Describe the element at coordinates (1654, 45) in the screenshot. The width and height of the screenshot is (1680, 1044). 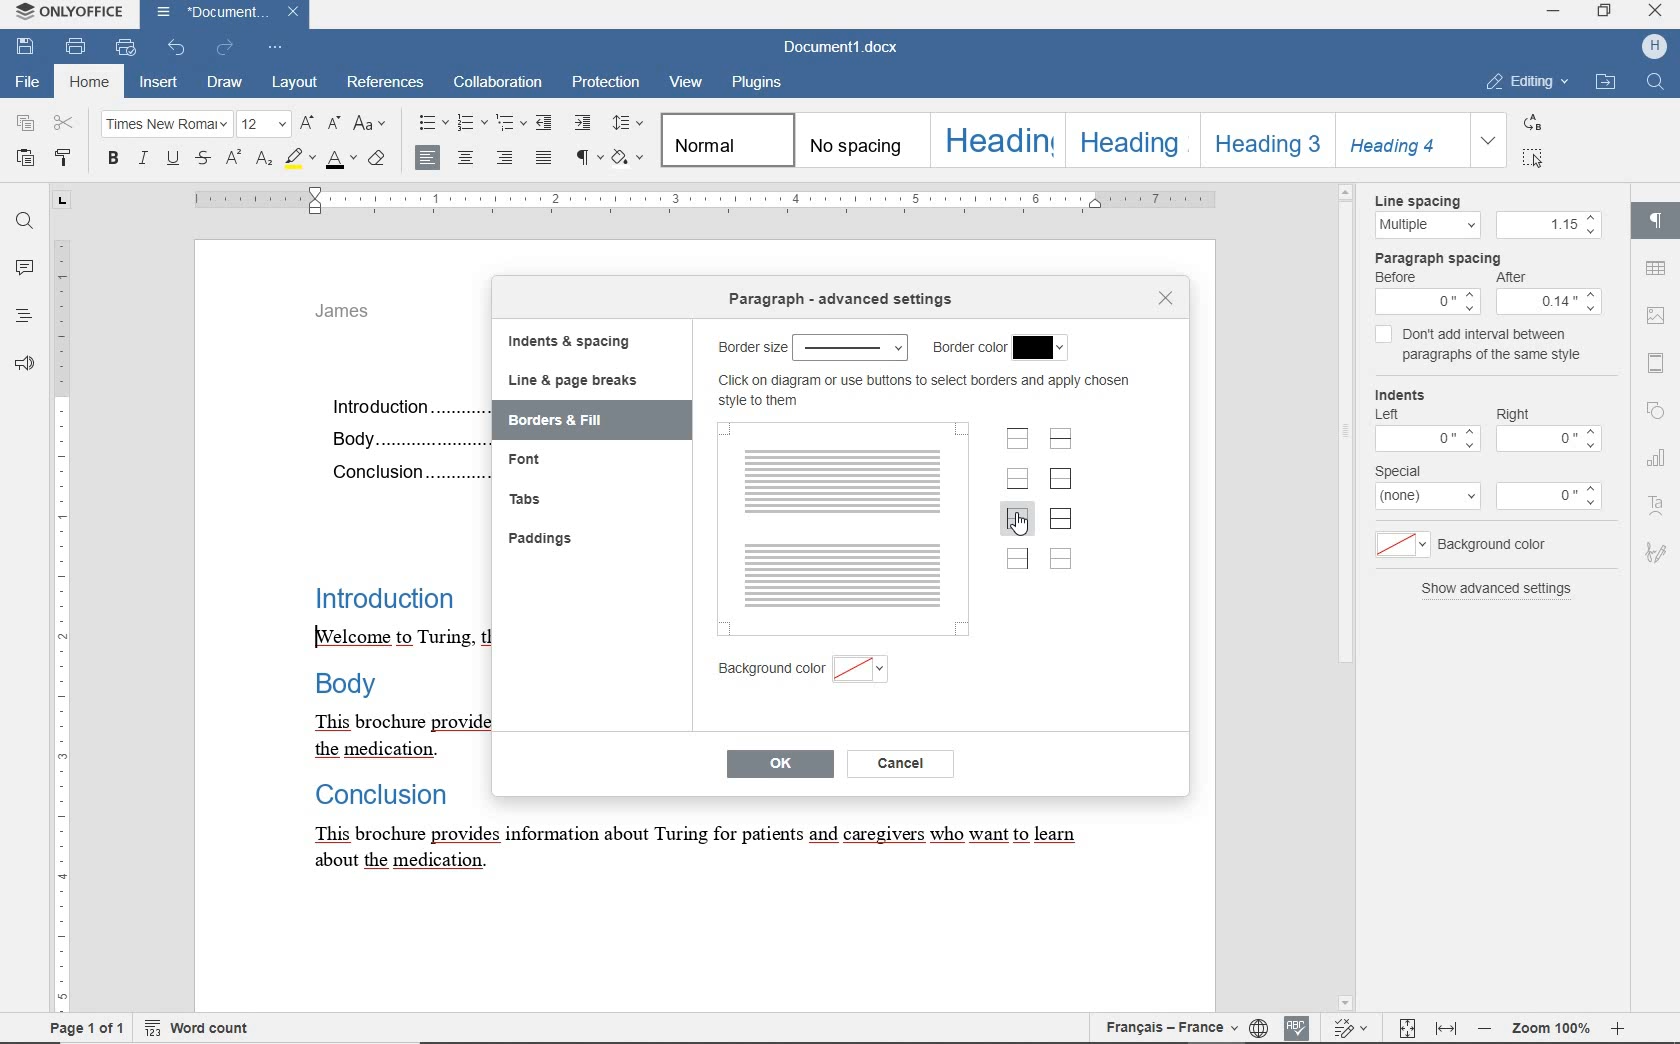
I see `icon` at that location.